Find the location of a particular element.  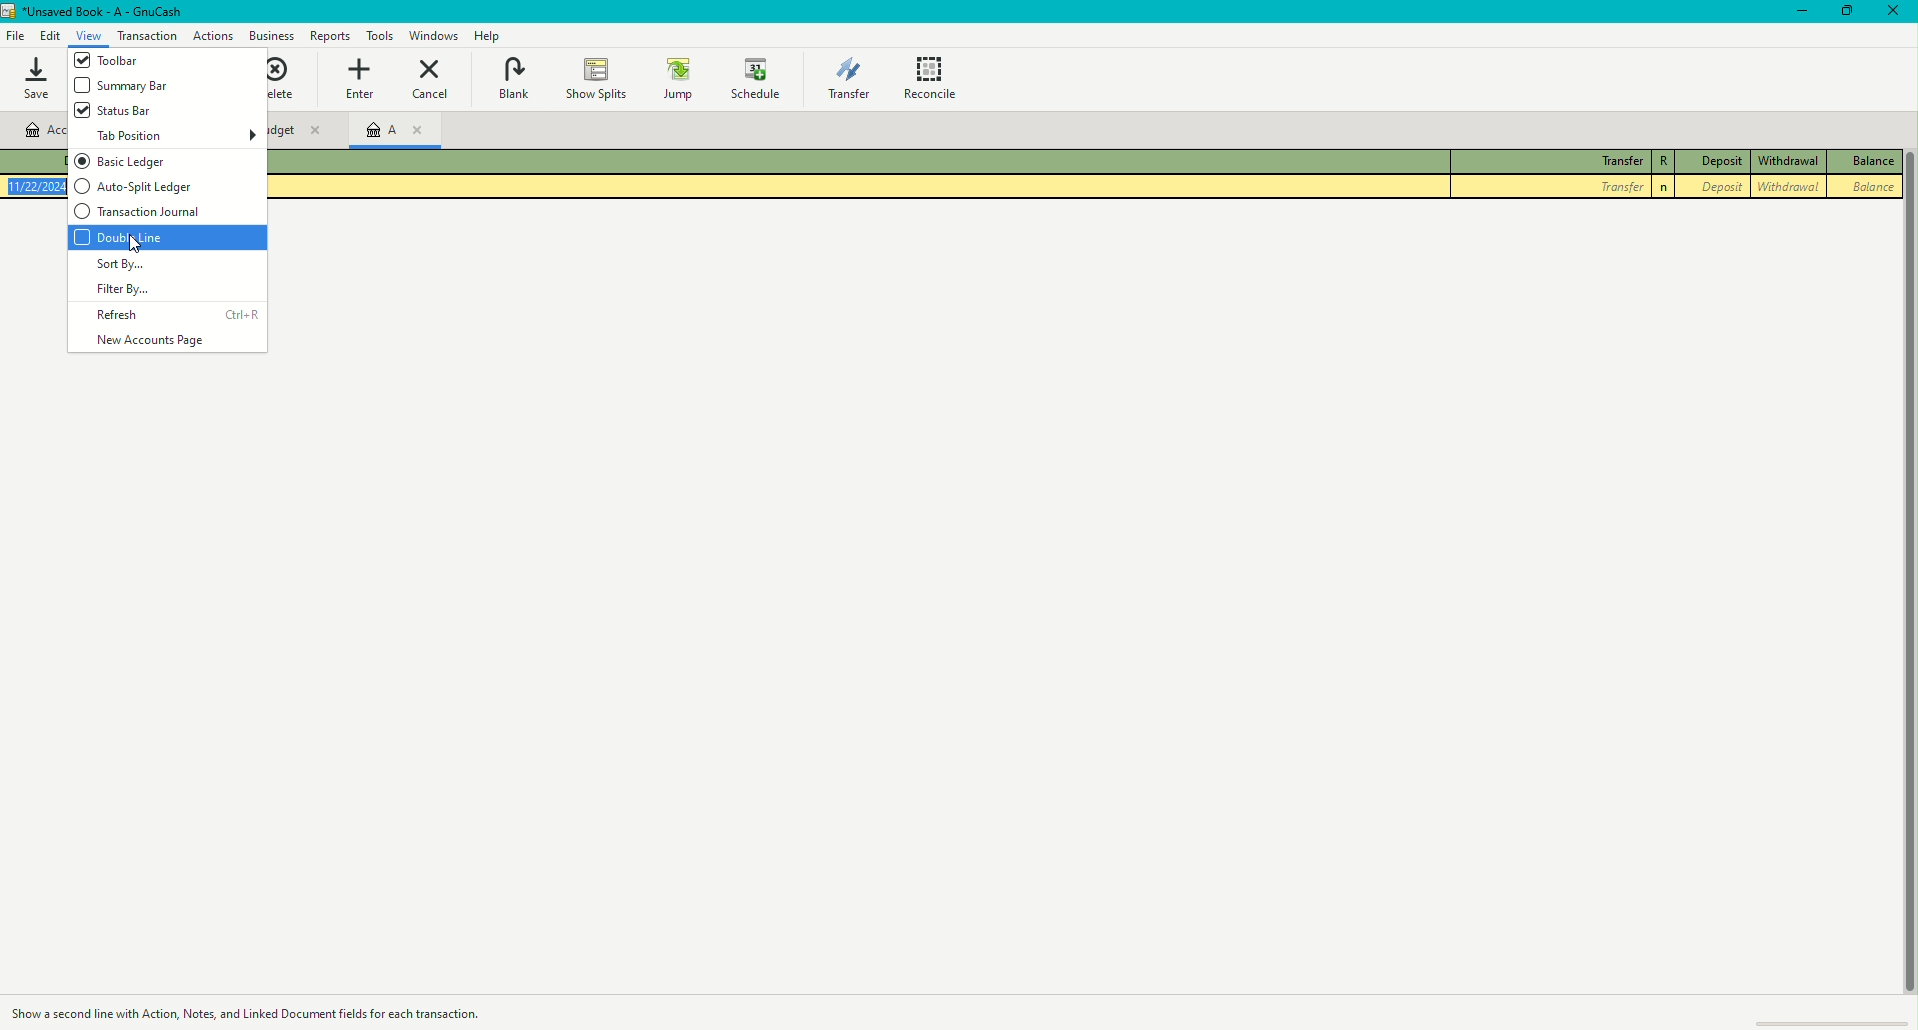

Enter is located at coordinates (365, 80).